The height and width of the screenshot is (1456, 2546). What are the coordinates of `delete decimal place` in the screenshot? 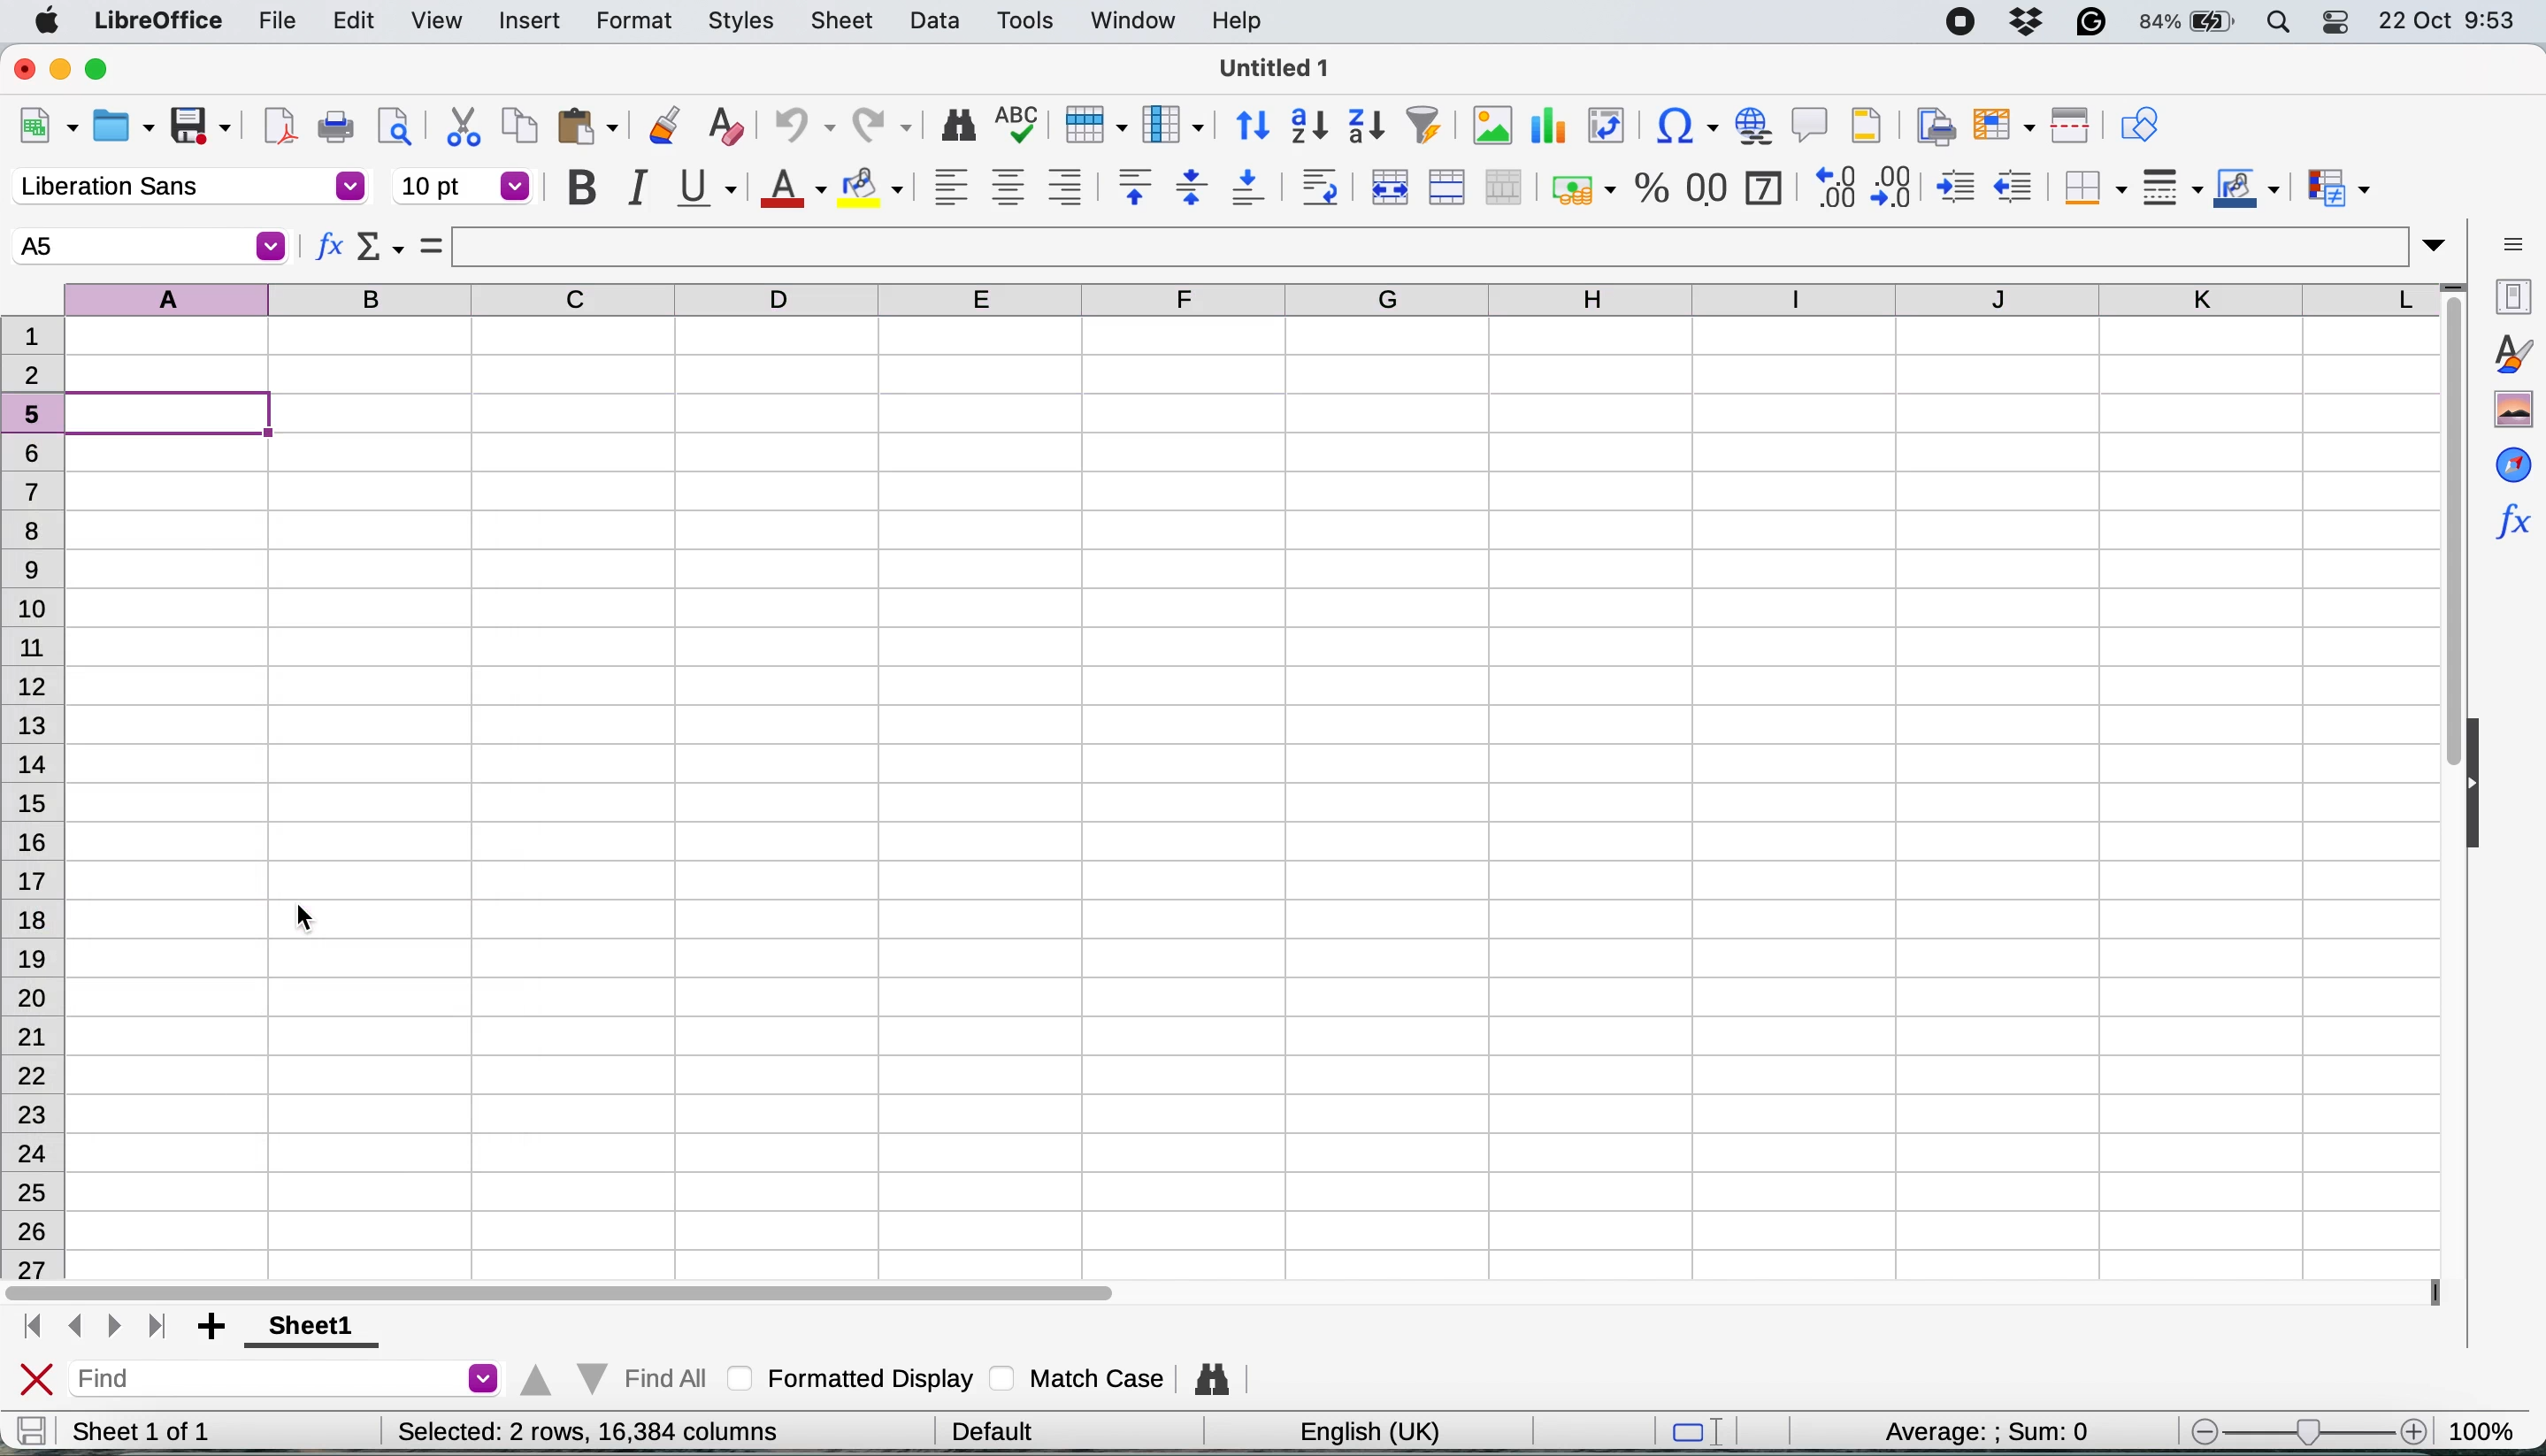 It's located at (1897, 186).